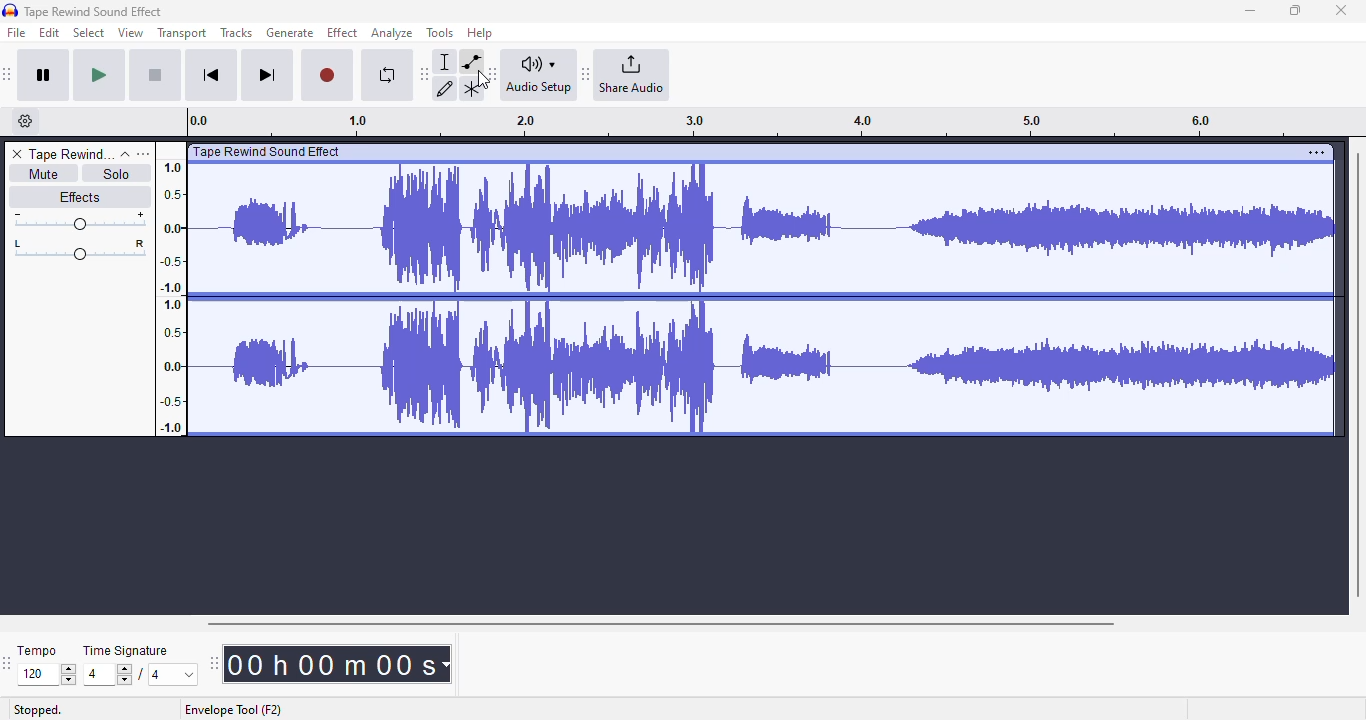 The image size is (1366, 720). What do you see at coordinates (26, 121) in the screenshot?
I see `timeline options` at bounding box center [26, 121].